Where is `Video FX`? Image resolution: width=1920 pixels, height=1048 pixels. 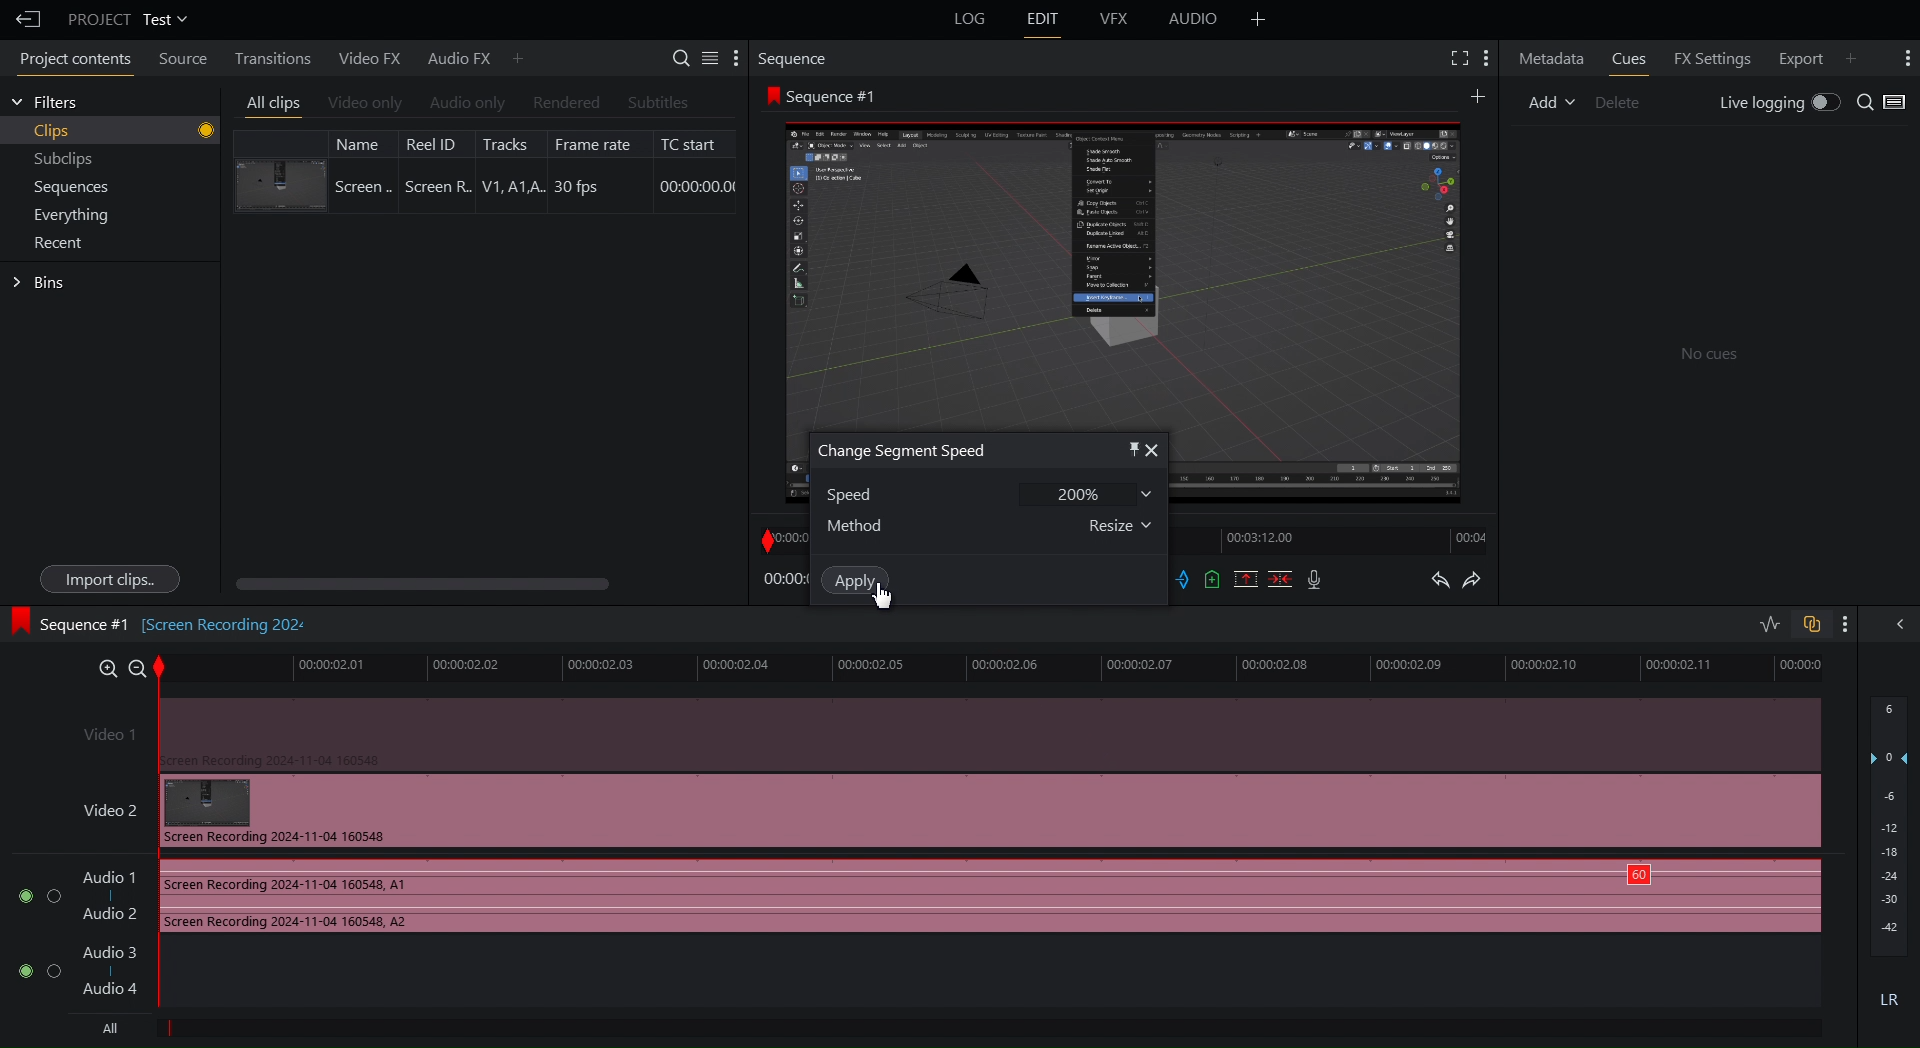
Video FX is located at coordinates (366, 58).